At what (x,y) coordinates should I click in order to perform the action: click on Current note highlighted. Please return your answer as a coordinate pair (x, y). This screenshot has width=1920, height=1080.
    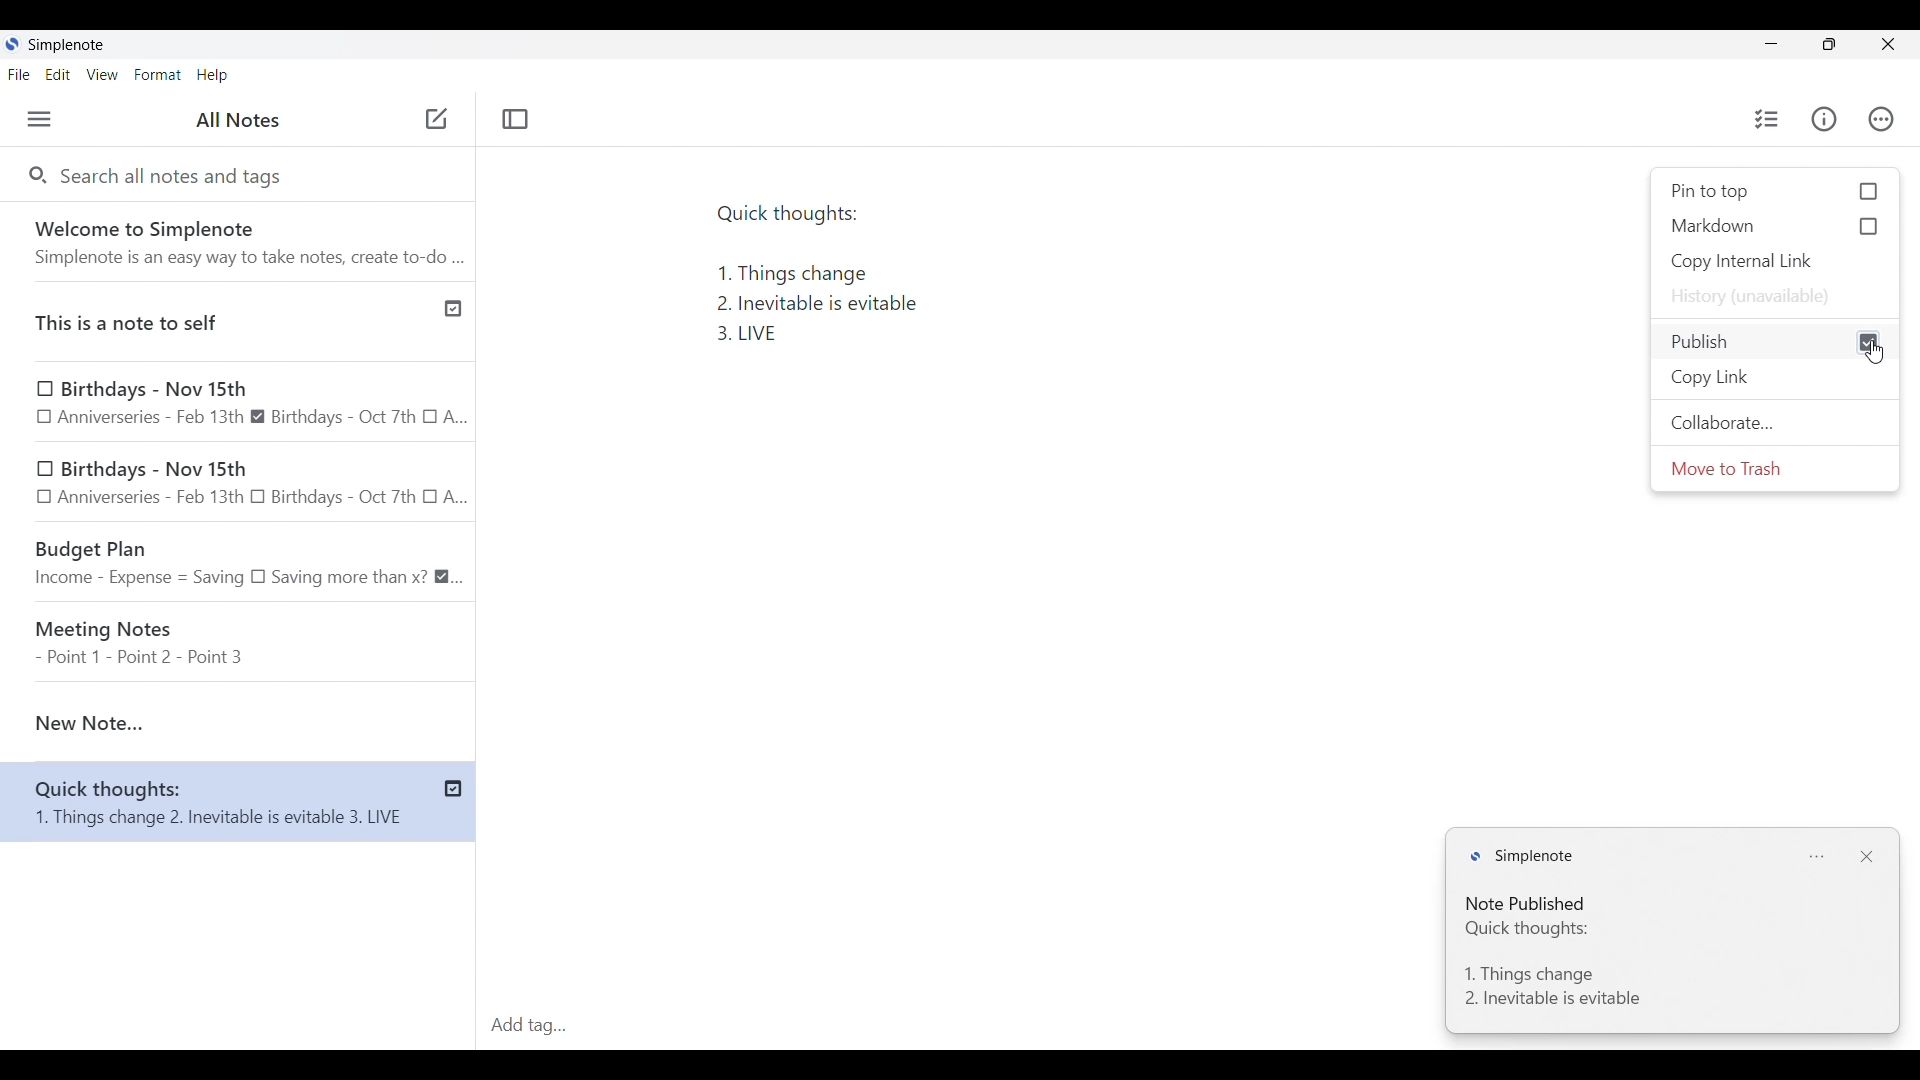
    Looking at the image, I should click on (241, 719).